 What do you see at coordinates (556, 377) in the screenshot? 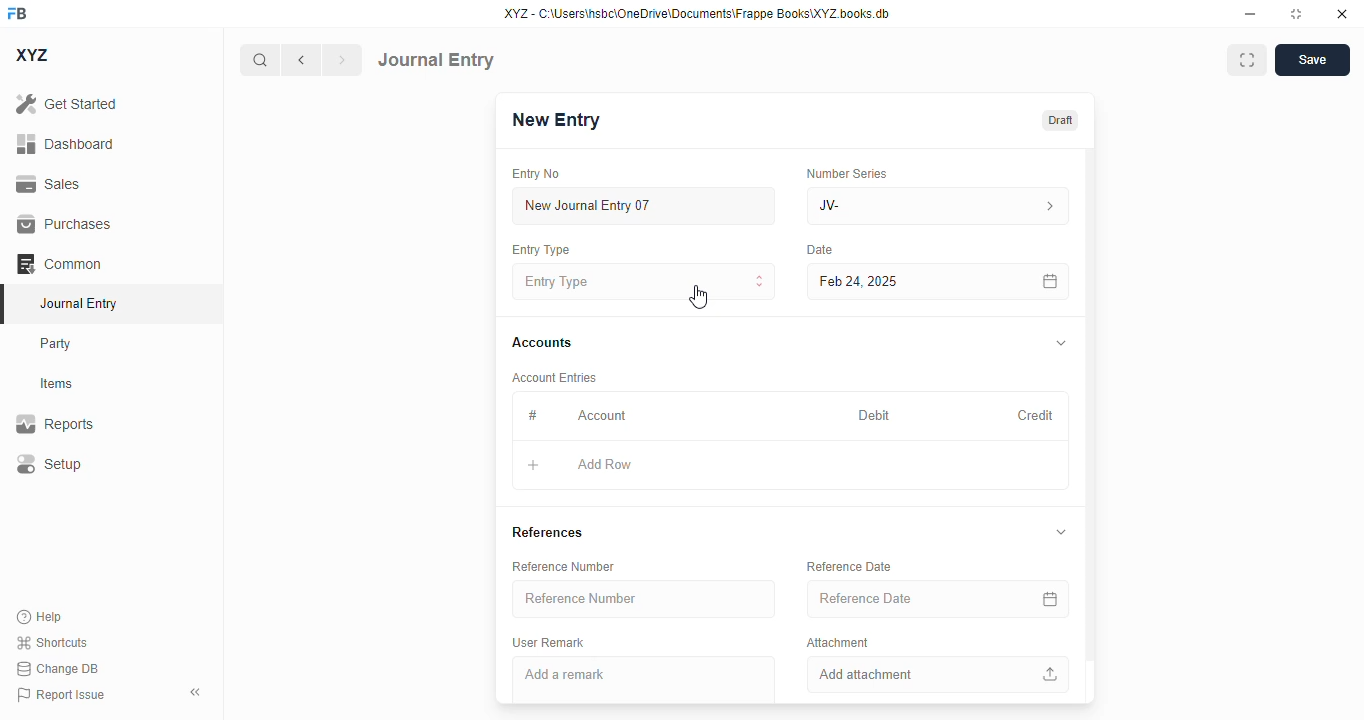
I see `account entries` at bounding box center [556, 377].